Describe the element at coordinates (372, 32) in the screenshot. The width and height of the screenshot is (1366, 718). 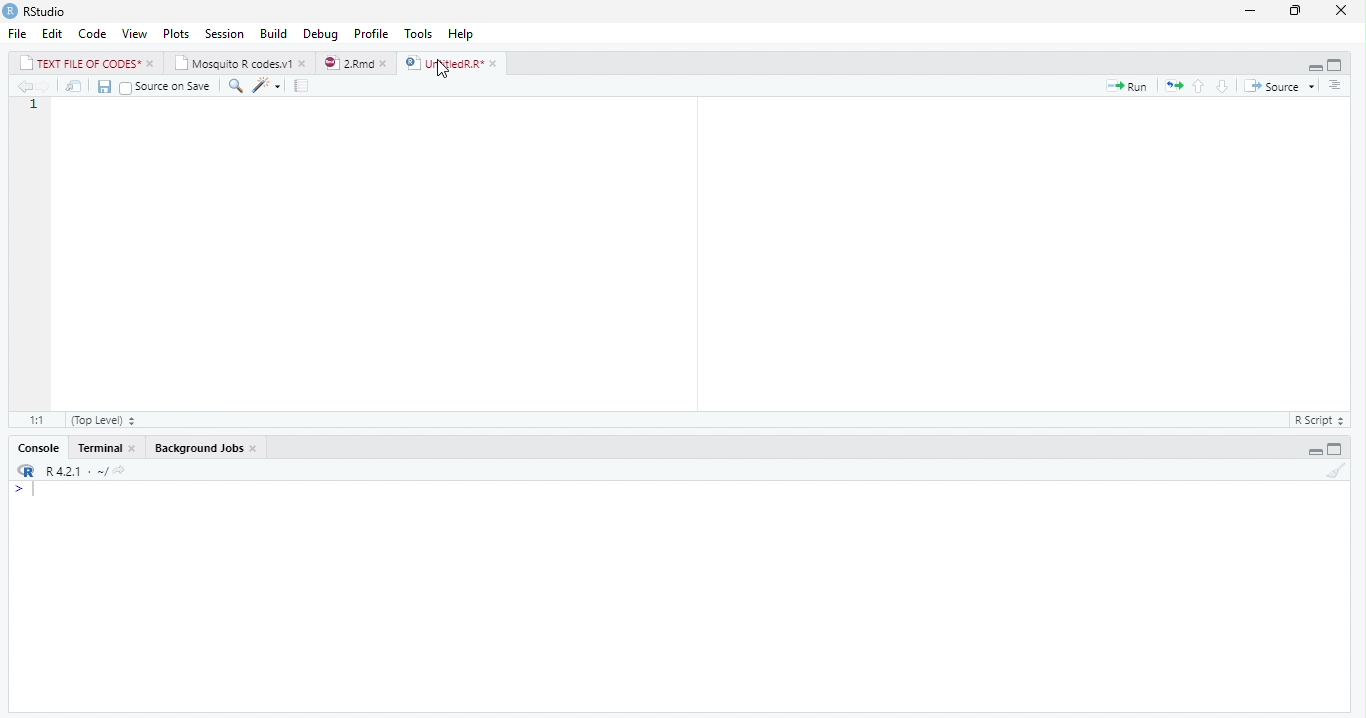
I see `Profile` at that location.